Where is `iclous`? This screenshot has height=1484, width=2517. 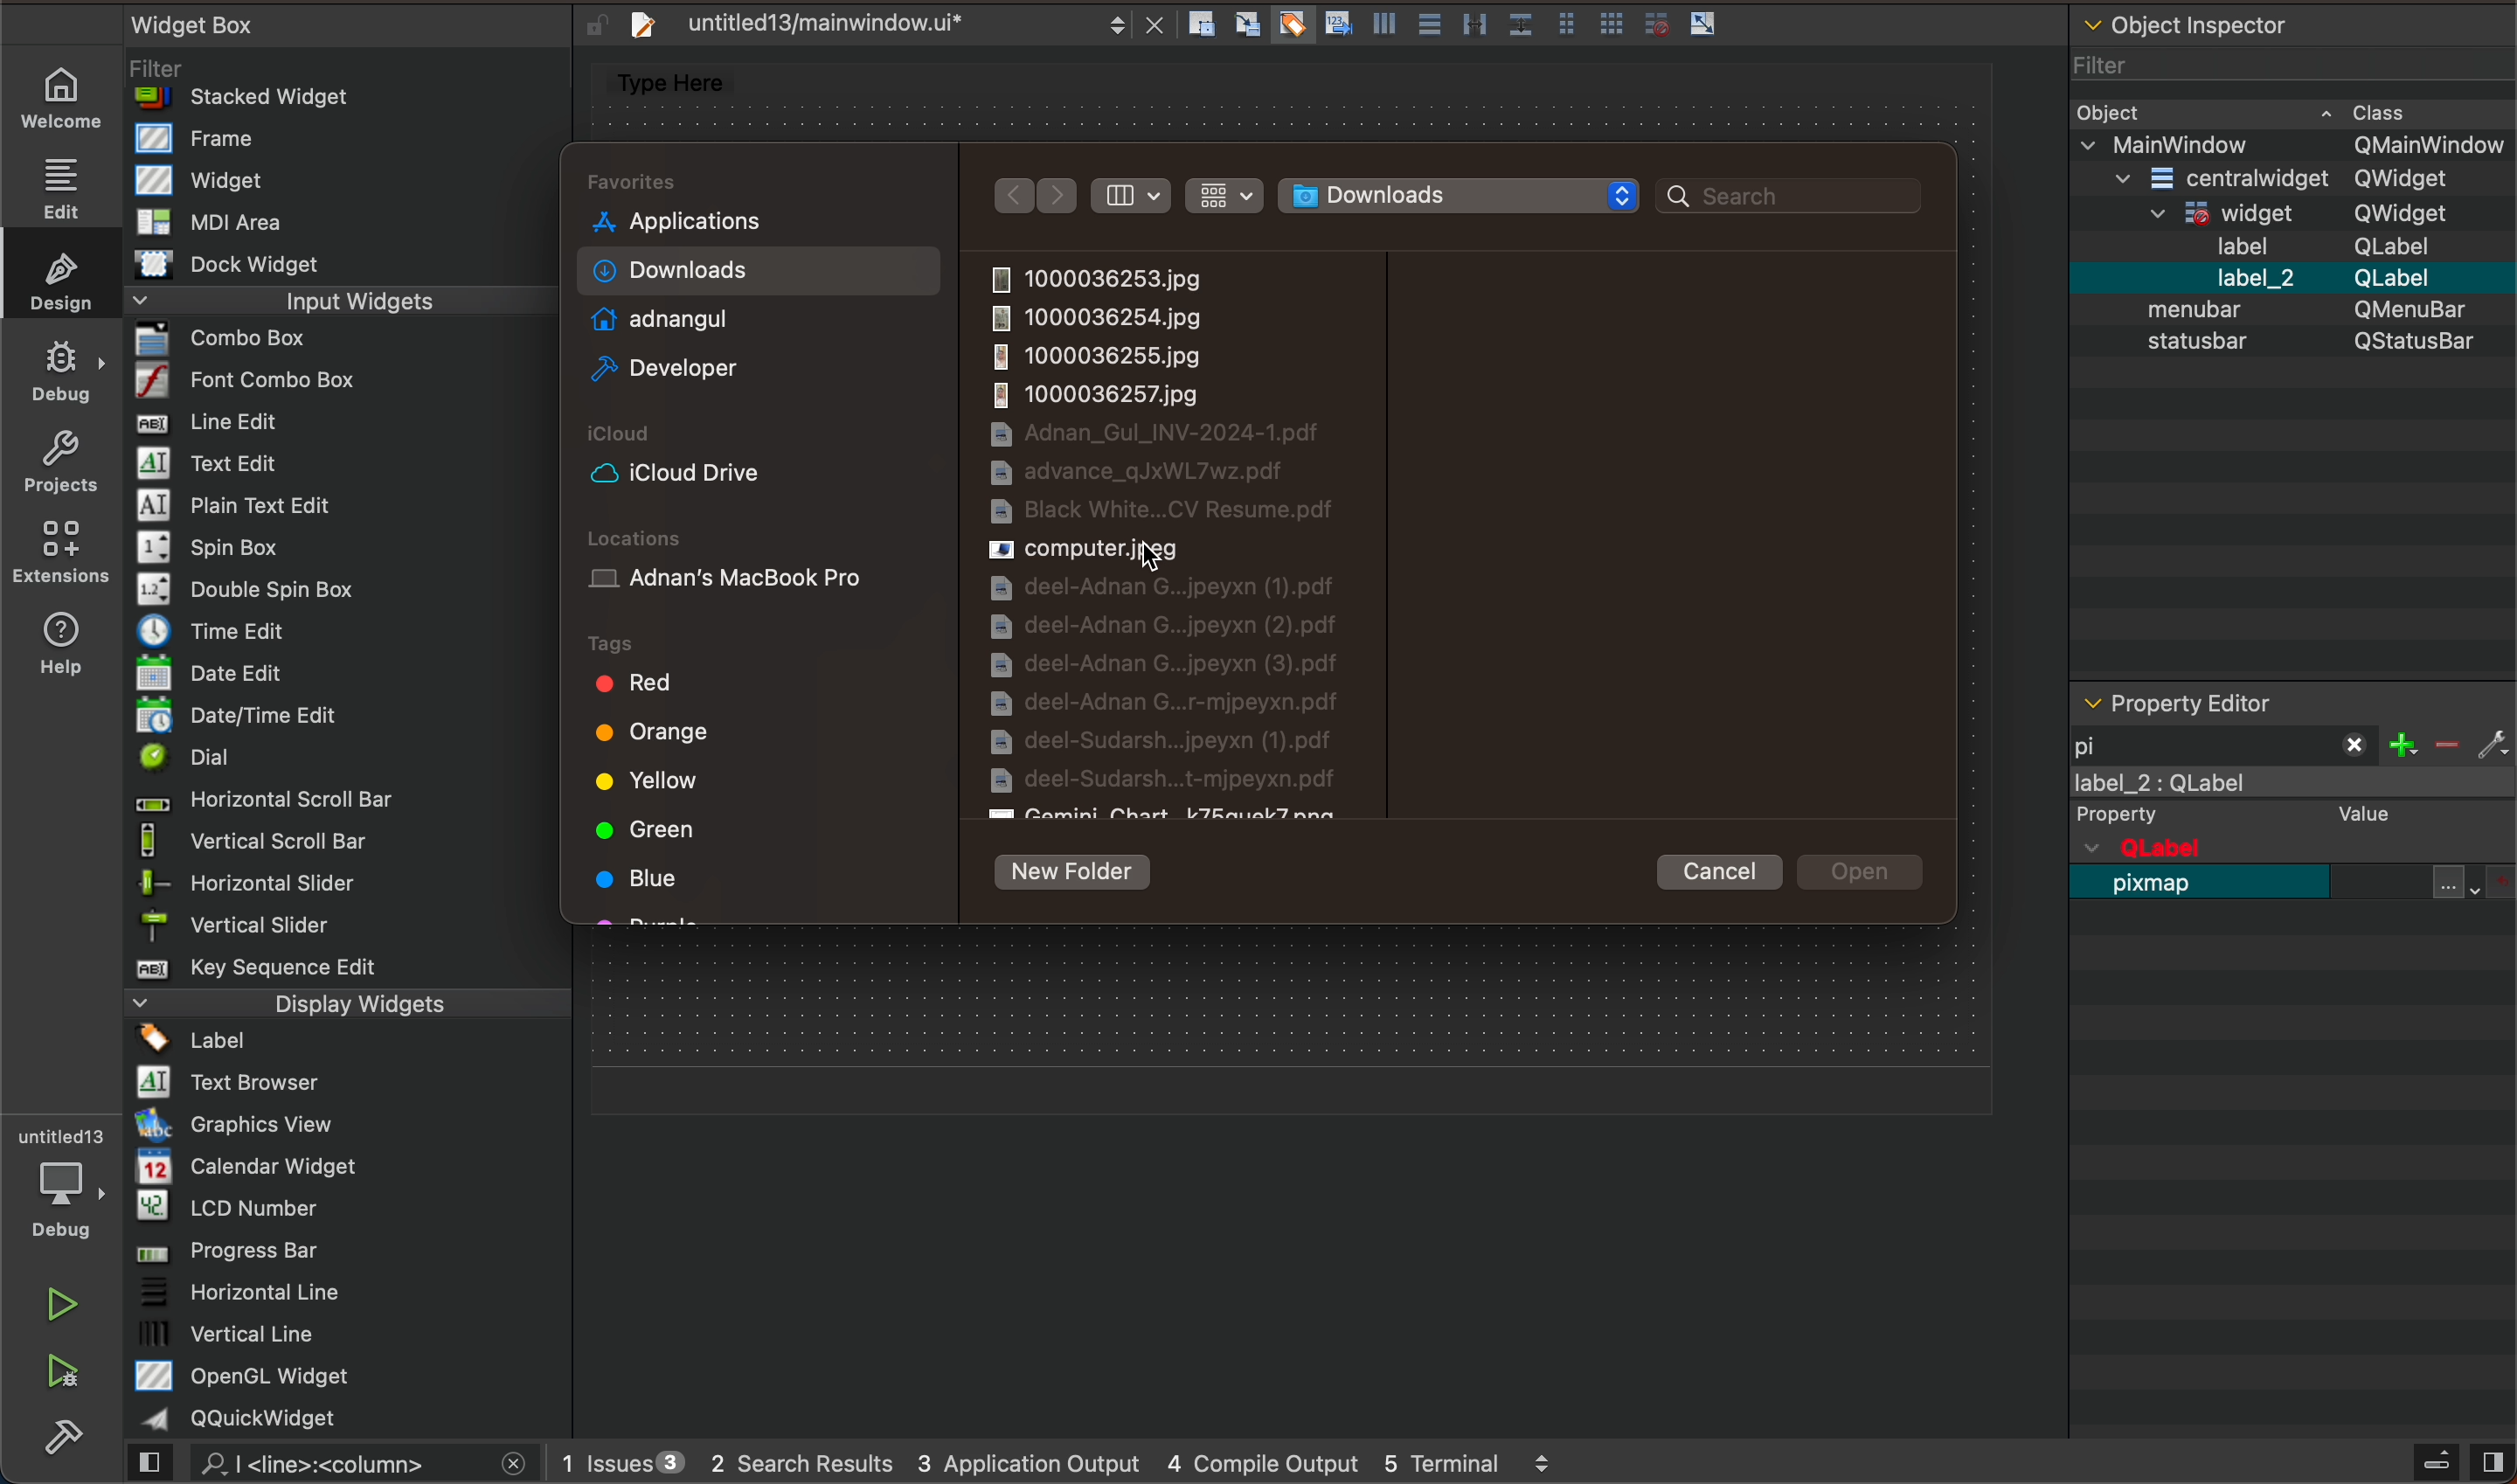
iclous is located at coordinates (633, 436).